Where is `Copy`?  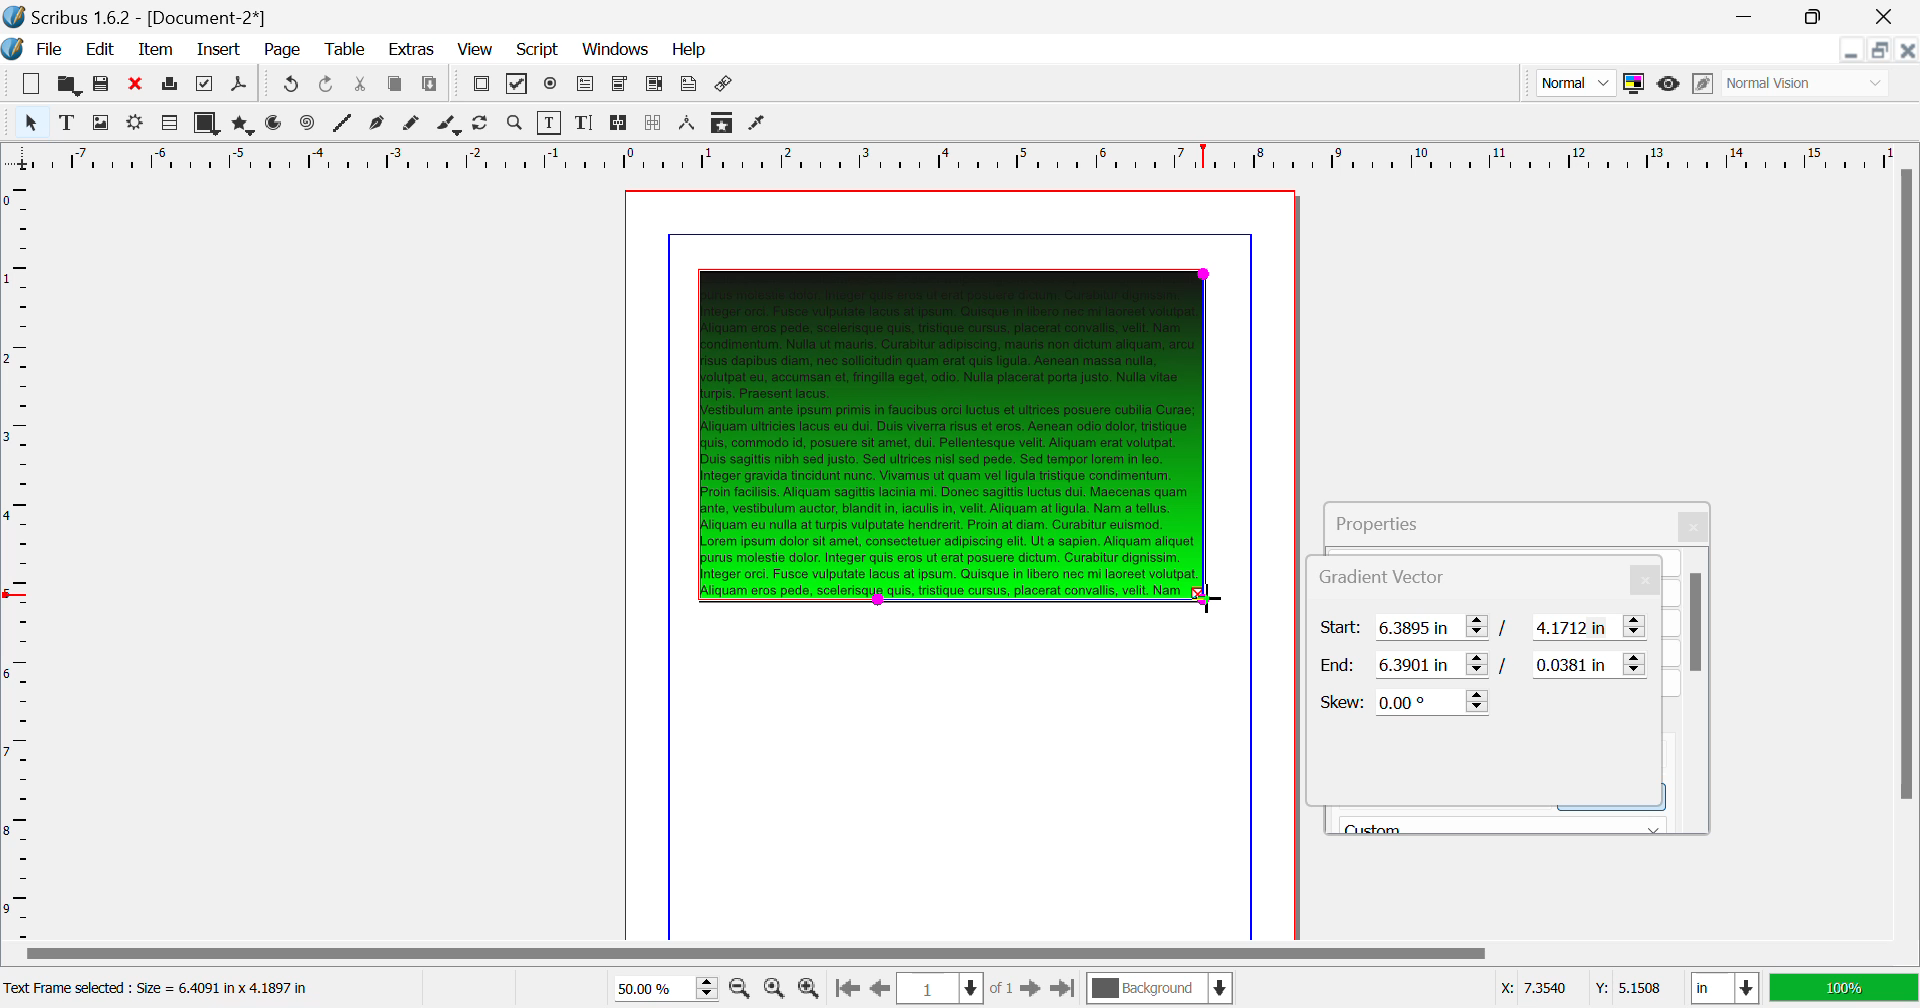
Copy is located at coordinates (396, 88).